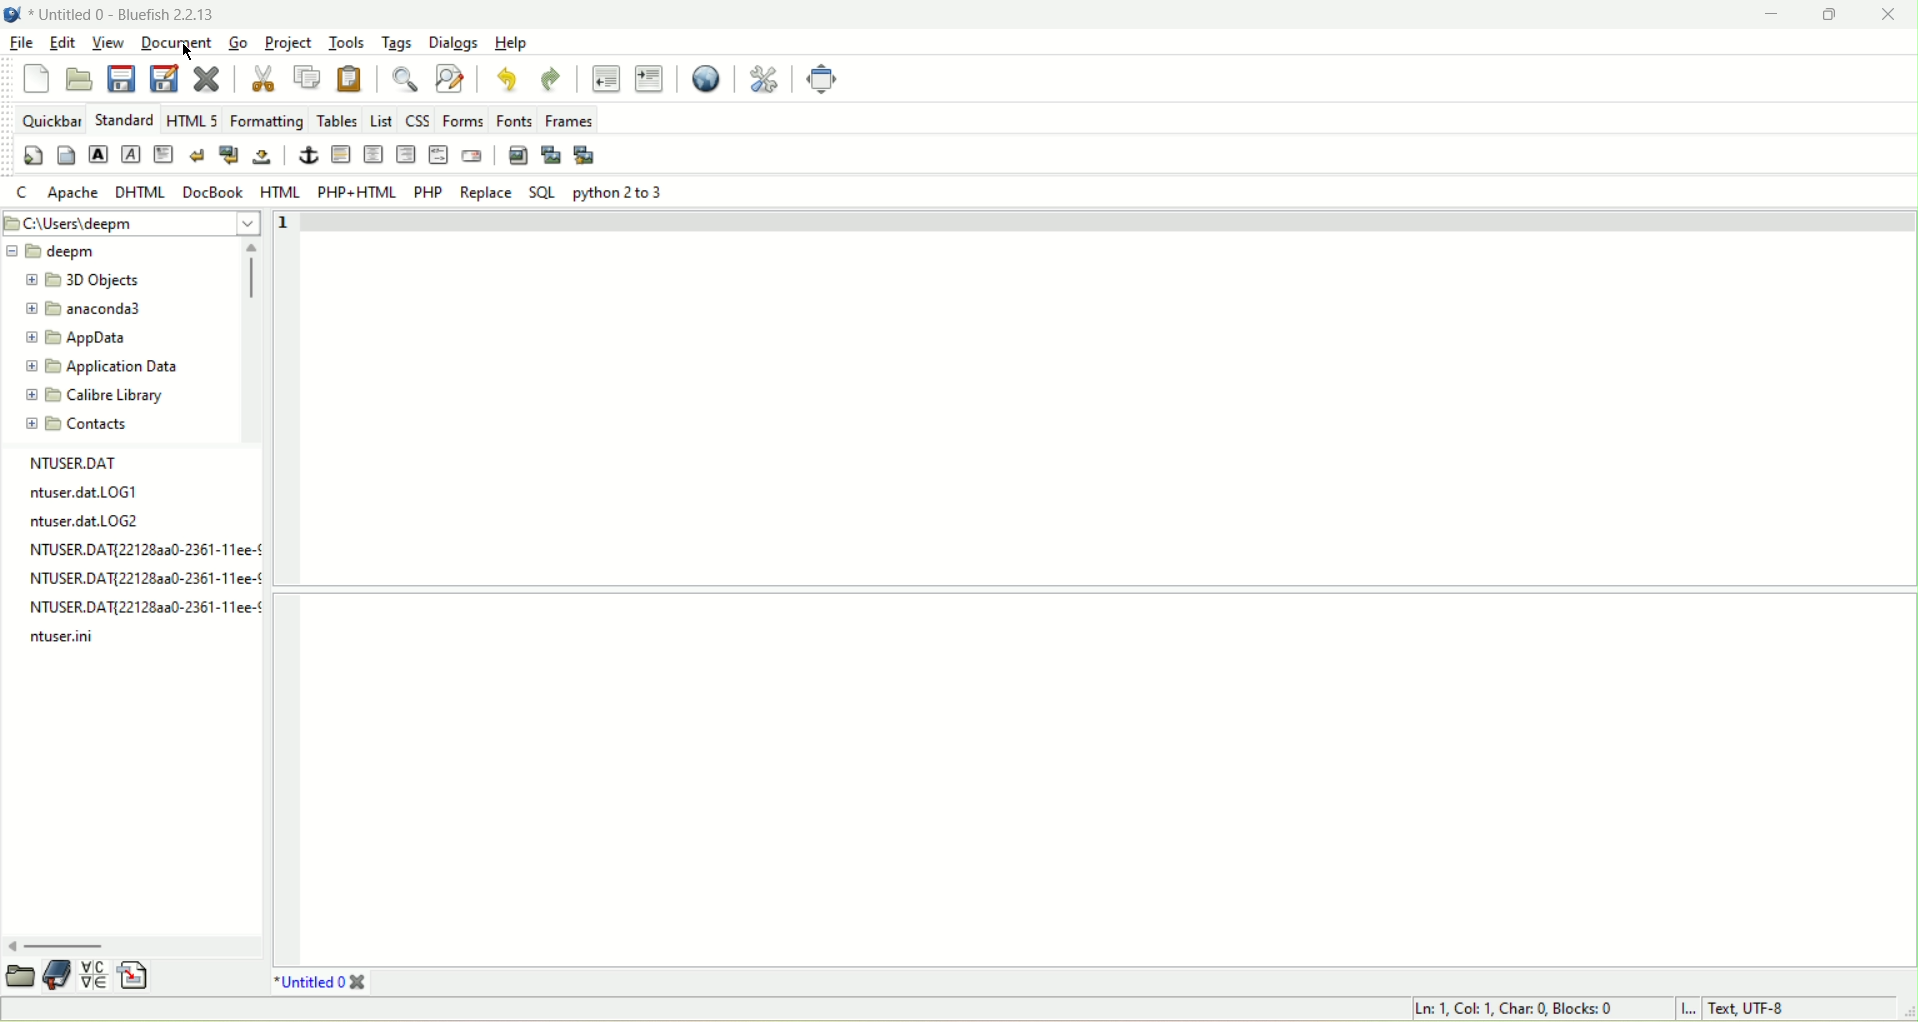 This screenshot has width=1918, height=1022. Describe the element at coordinates (267, 119) in the screenshot. I see `formatting` at that location.